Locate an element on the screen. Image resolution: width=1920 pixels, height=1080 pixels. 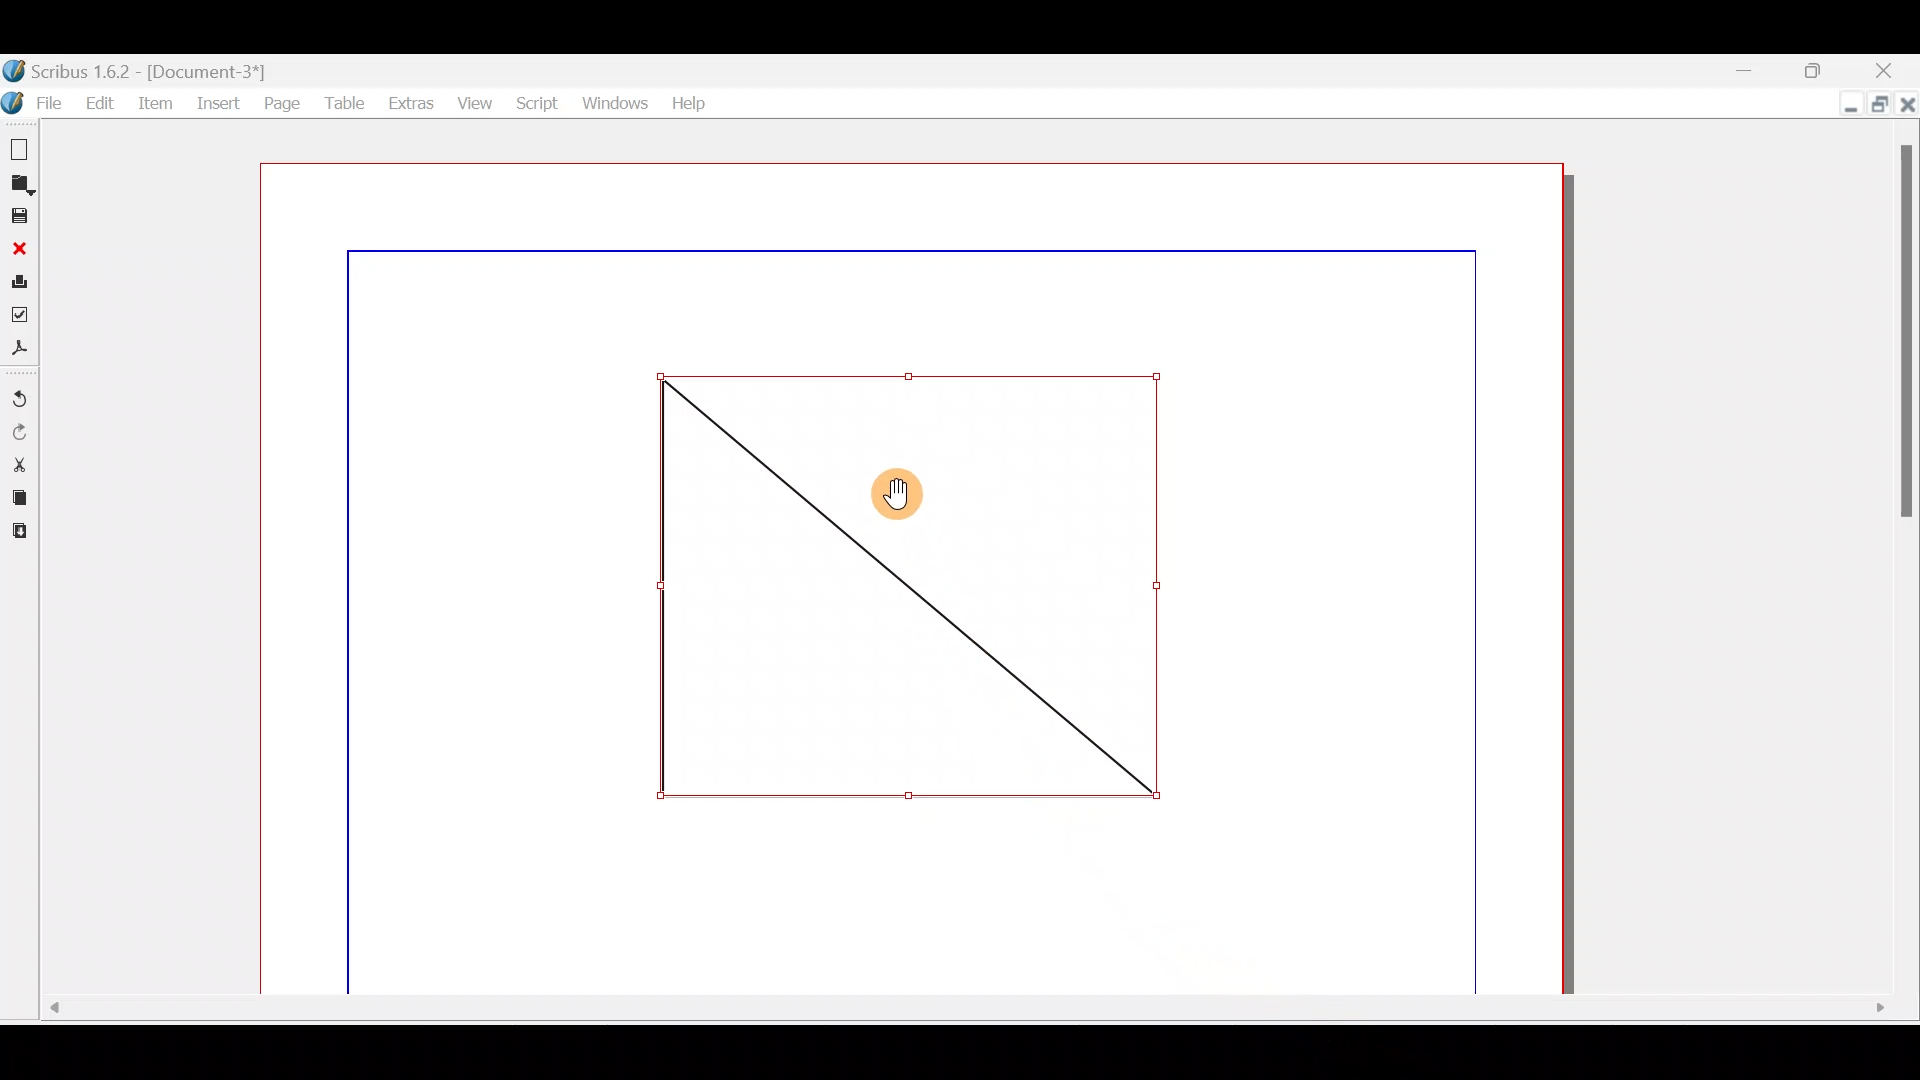
Print is located at coordinates (19, 279).